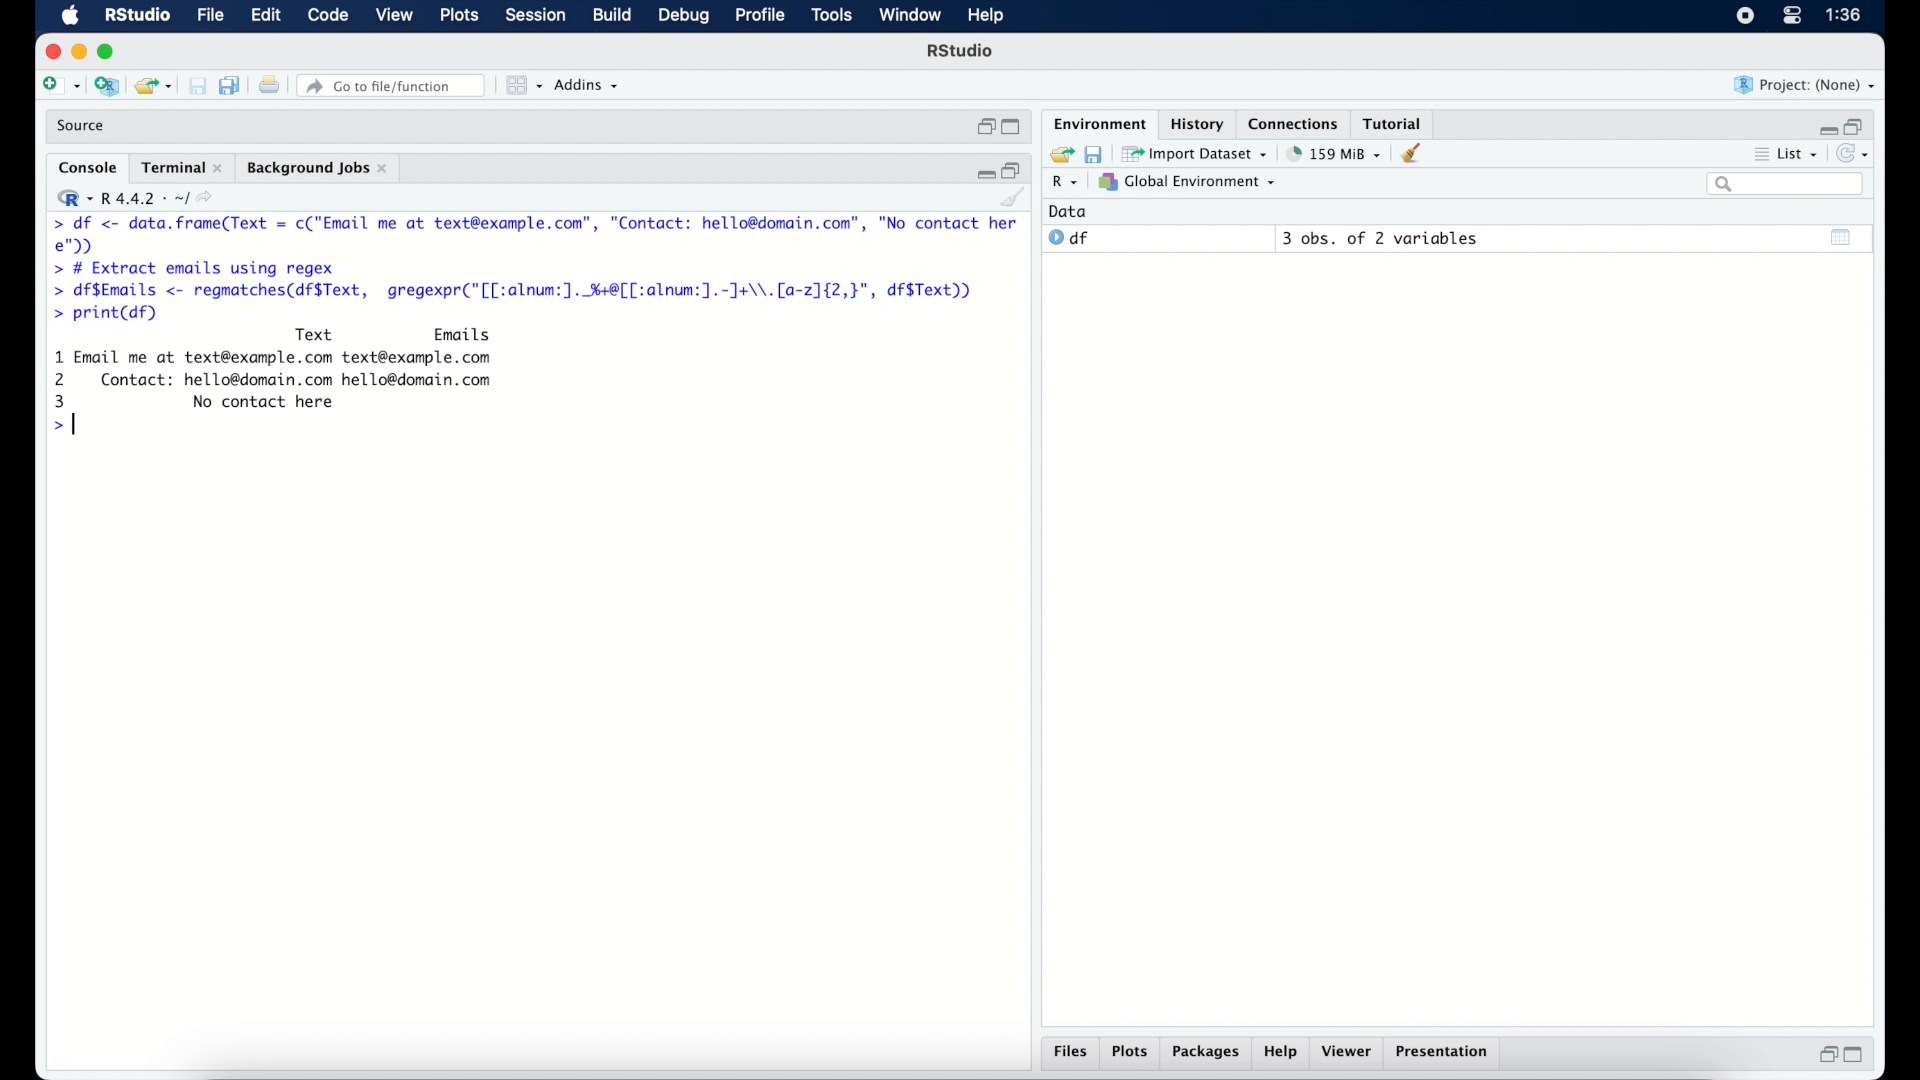 The image size is (1920, 1080). I want to click on import dataset, so click(1198, 154).